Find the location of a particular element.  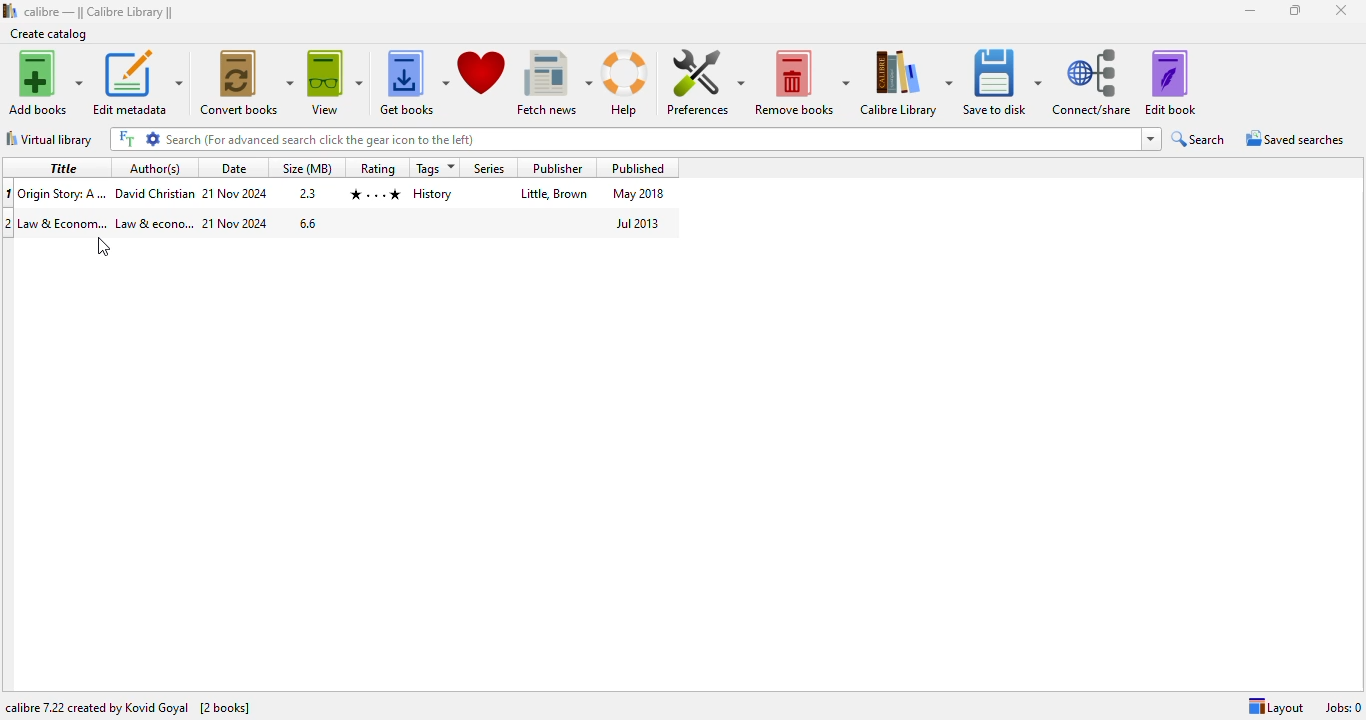

dropdown is located at coordinates (1151, 139).